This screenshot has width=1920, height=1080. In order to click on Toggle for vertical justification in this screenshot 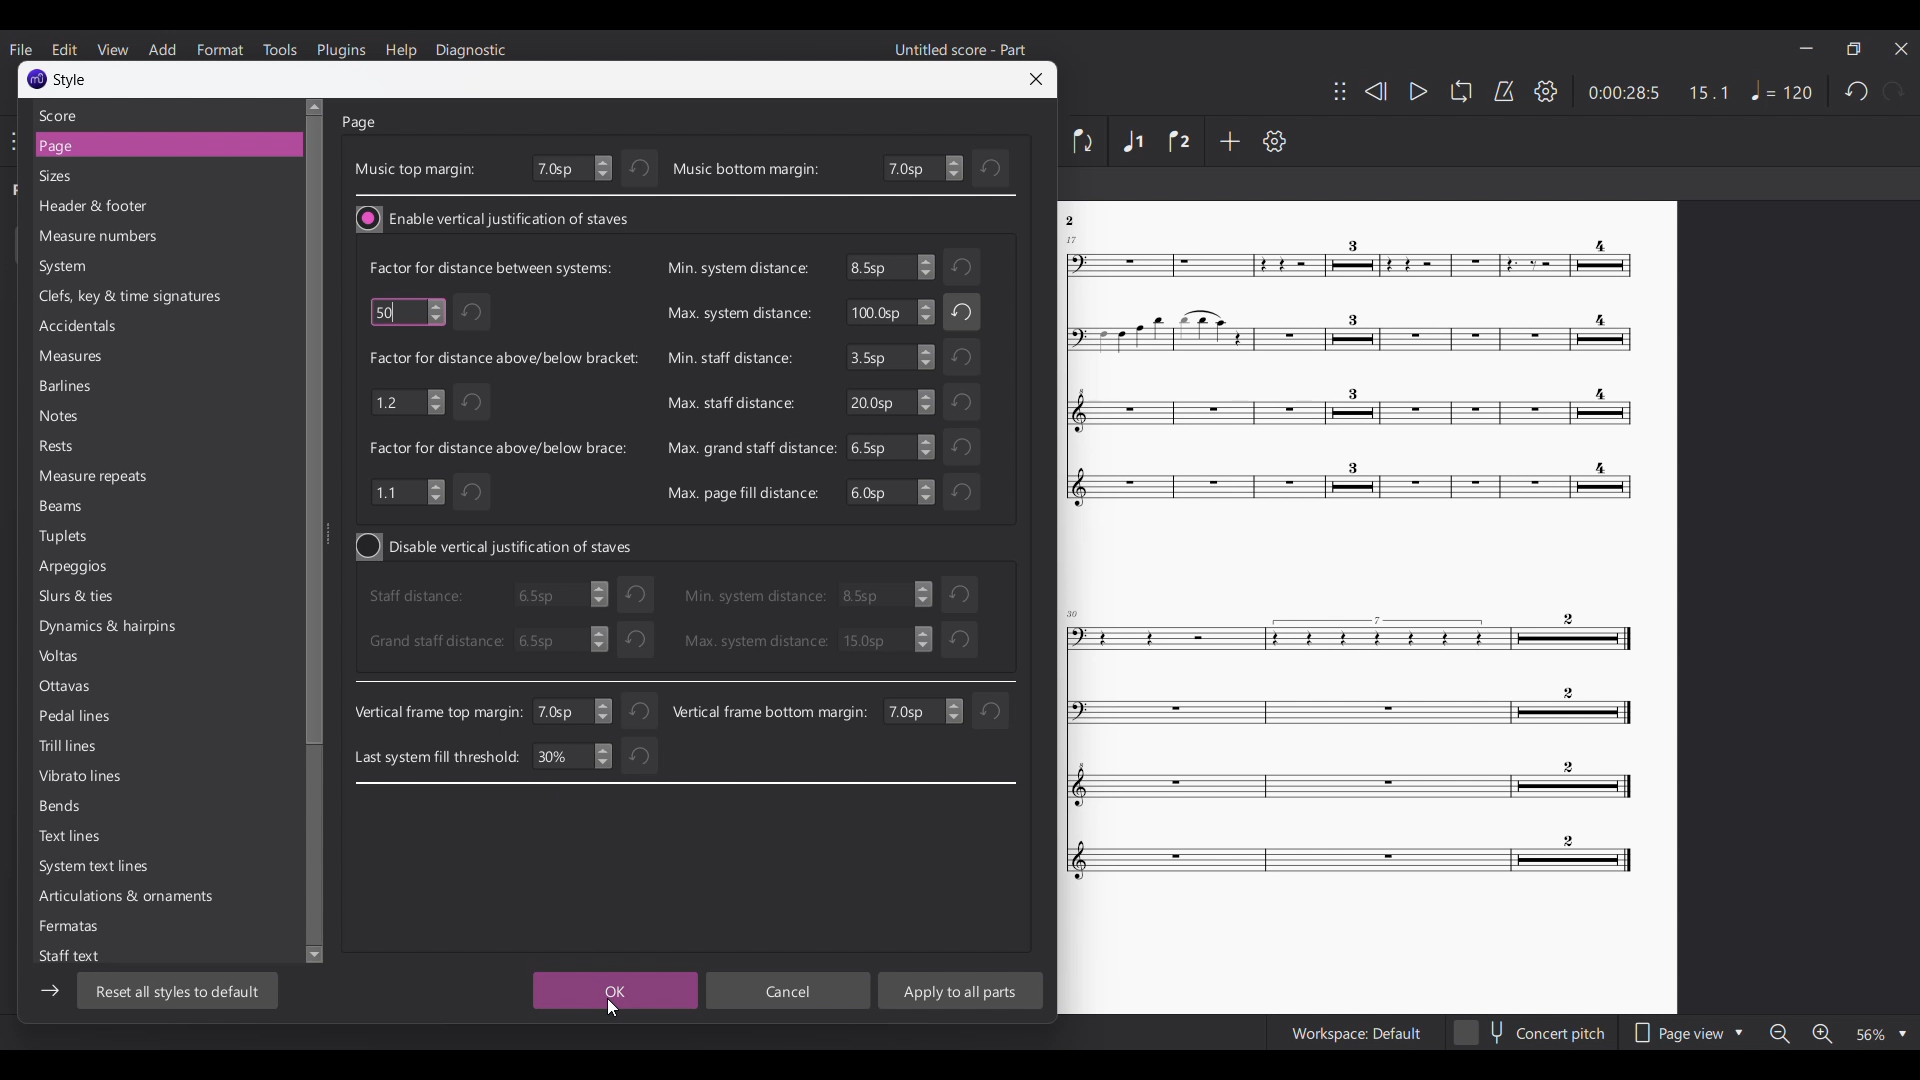, I will do `click(494, 219)`.